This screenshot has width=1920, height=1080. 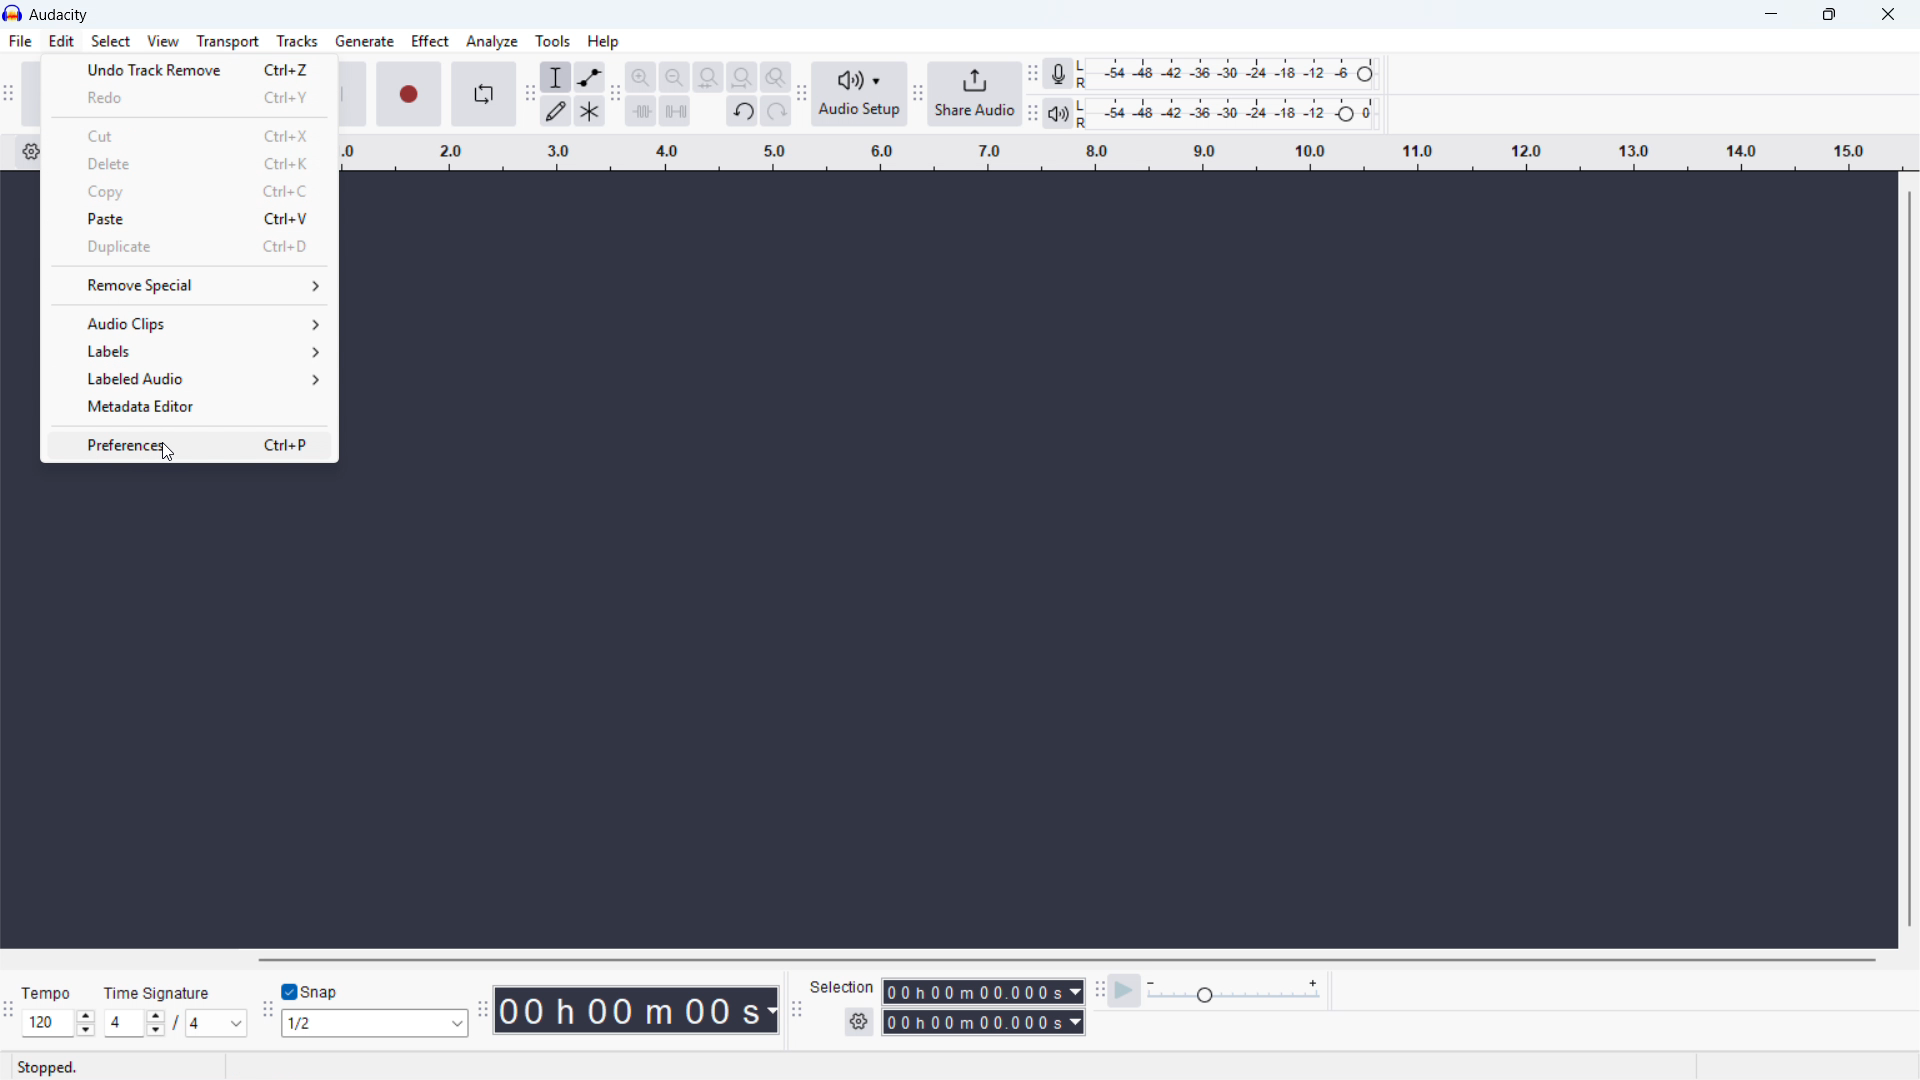 I want to click on tools, so click(x=553, y=41).